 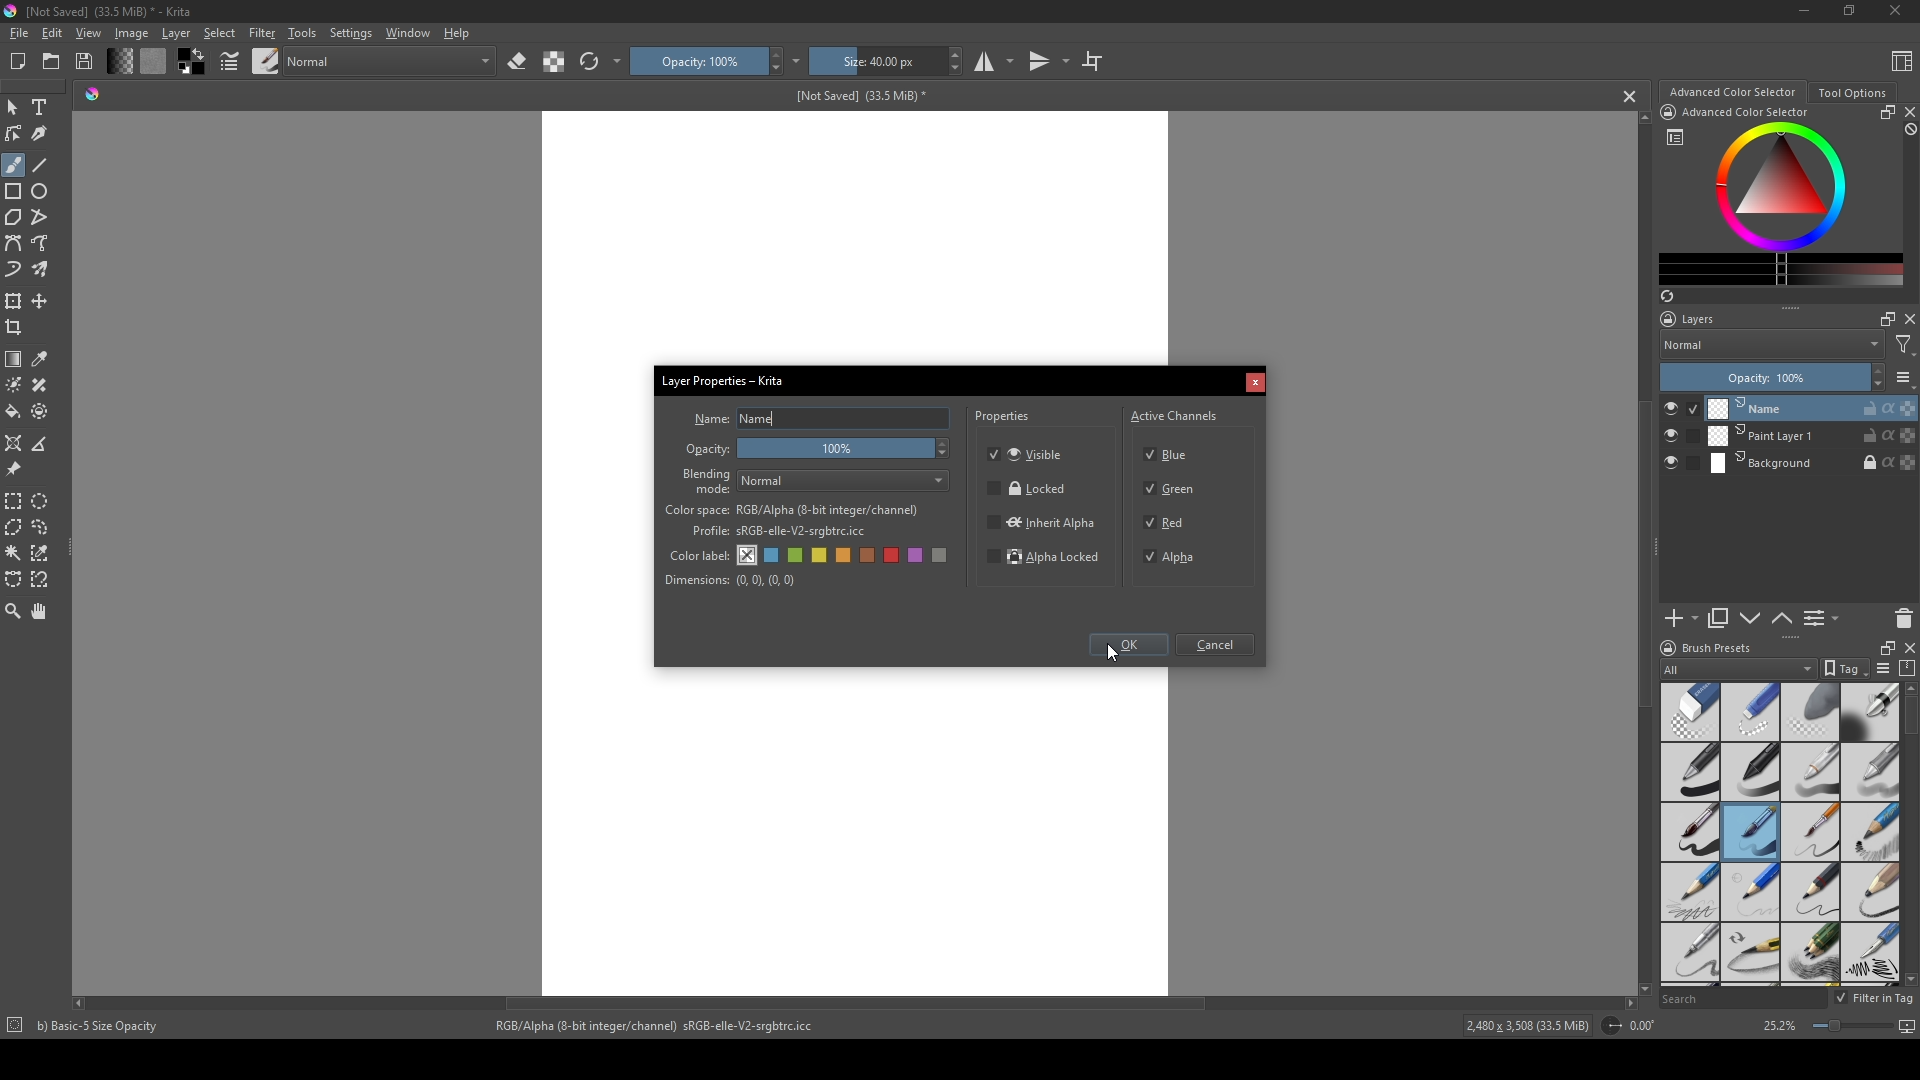 What do you see at coordinates (1255, 384) in the screenshot?
I see `Cancel` at bounding box center [1255, 384].